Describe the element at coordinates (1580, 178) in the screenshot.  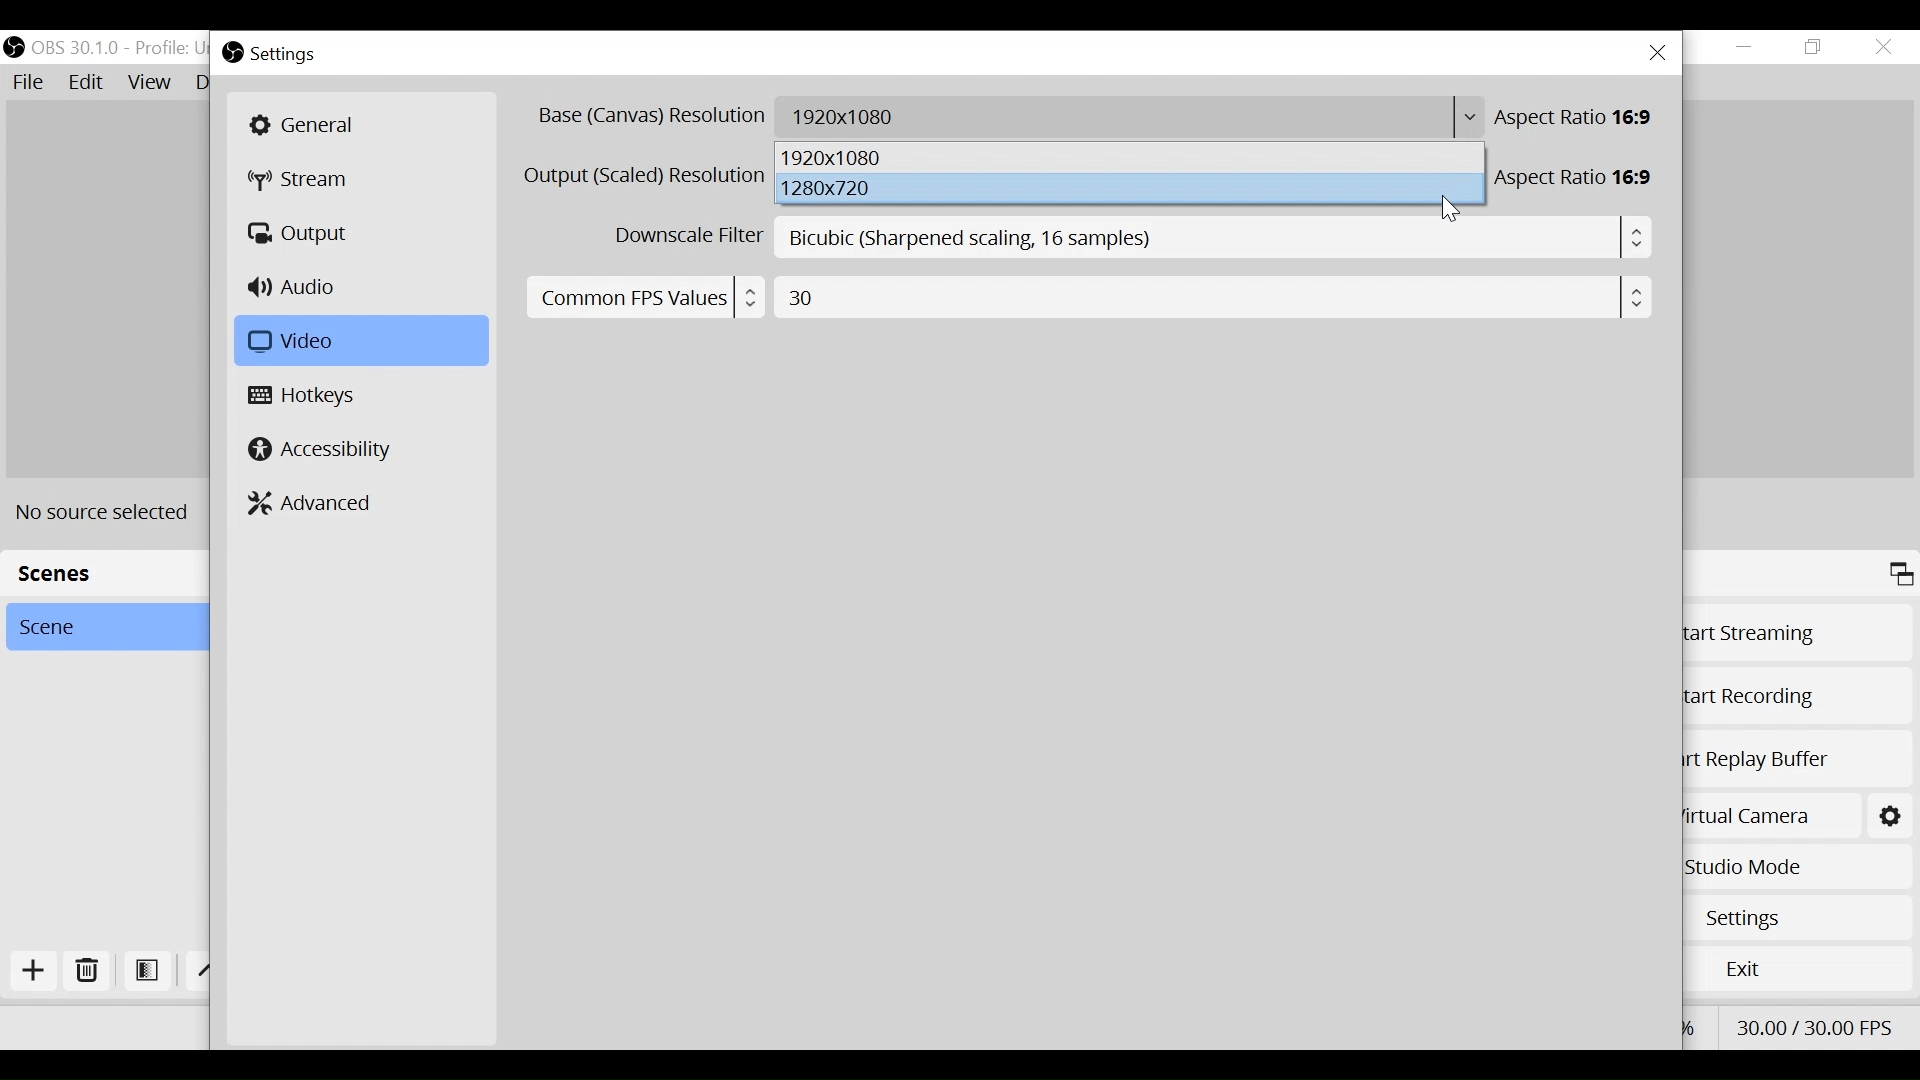
I see `Aspect Ration 16:9` at that location.